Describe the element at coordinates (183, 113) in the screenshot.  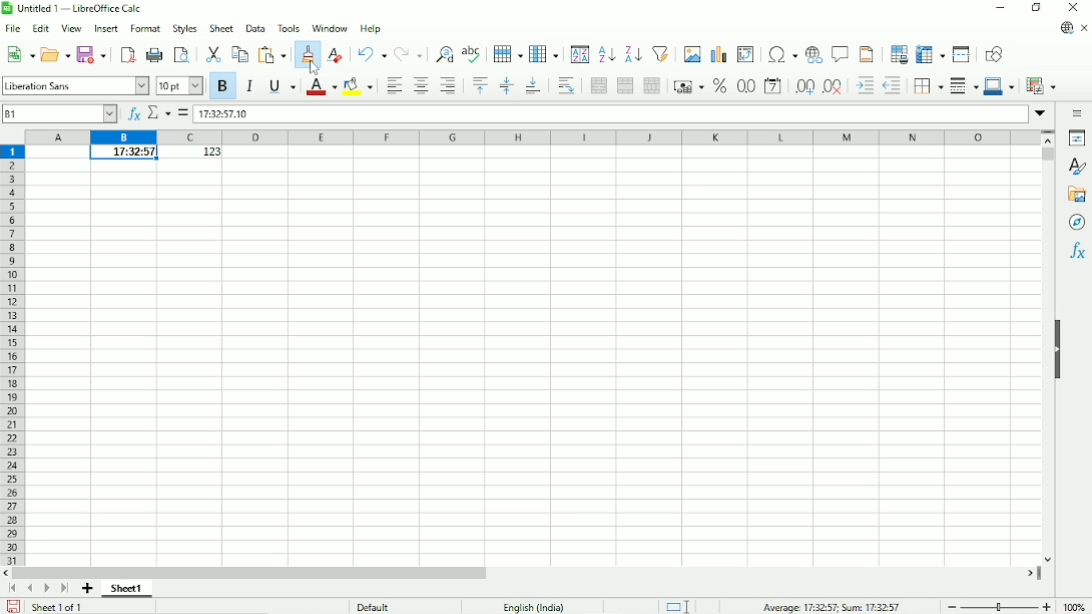
I see `Formula` at that location.